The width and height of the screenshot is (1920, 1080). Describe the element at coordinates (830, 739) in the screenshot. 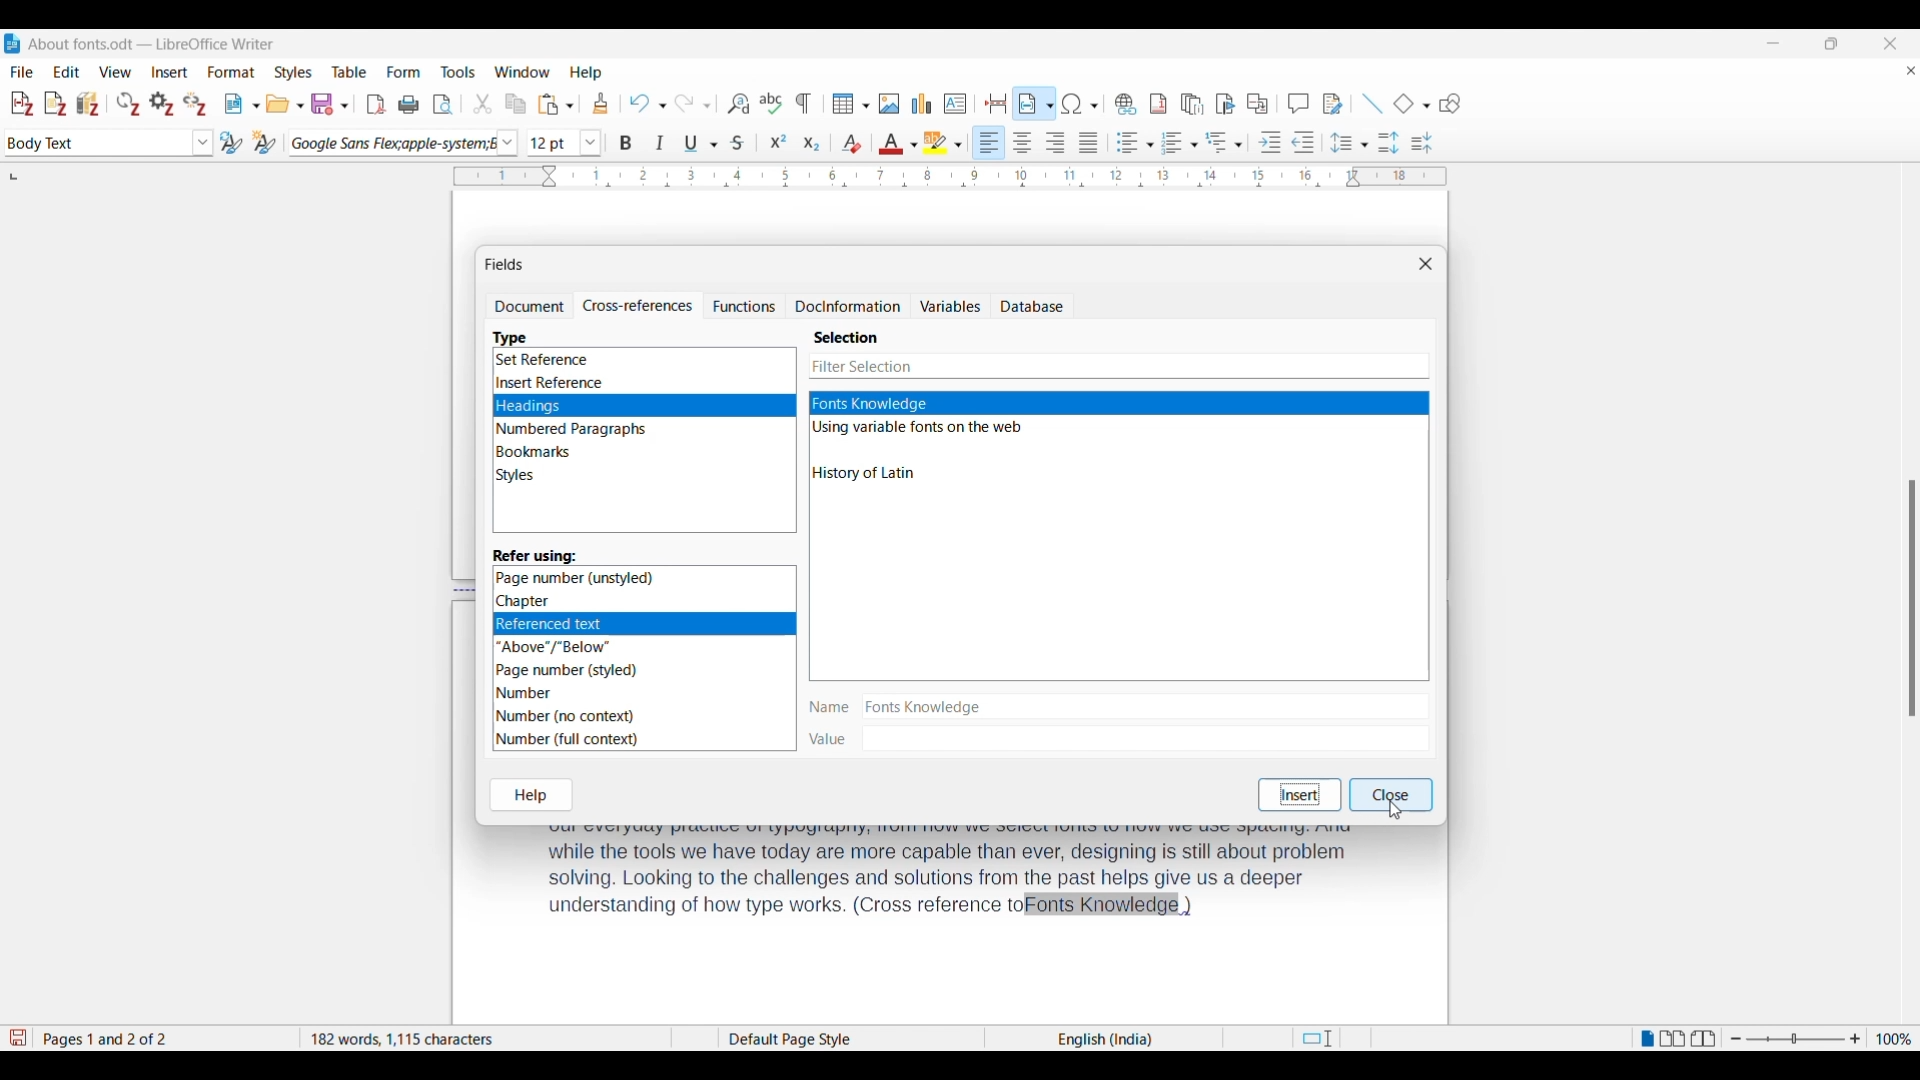

I see `| Value` at that location.